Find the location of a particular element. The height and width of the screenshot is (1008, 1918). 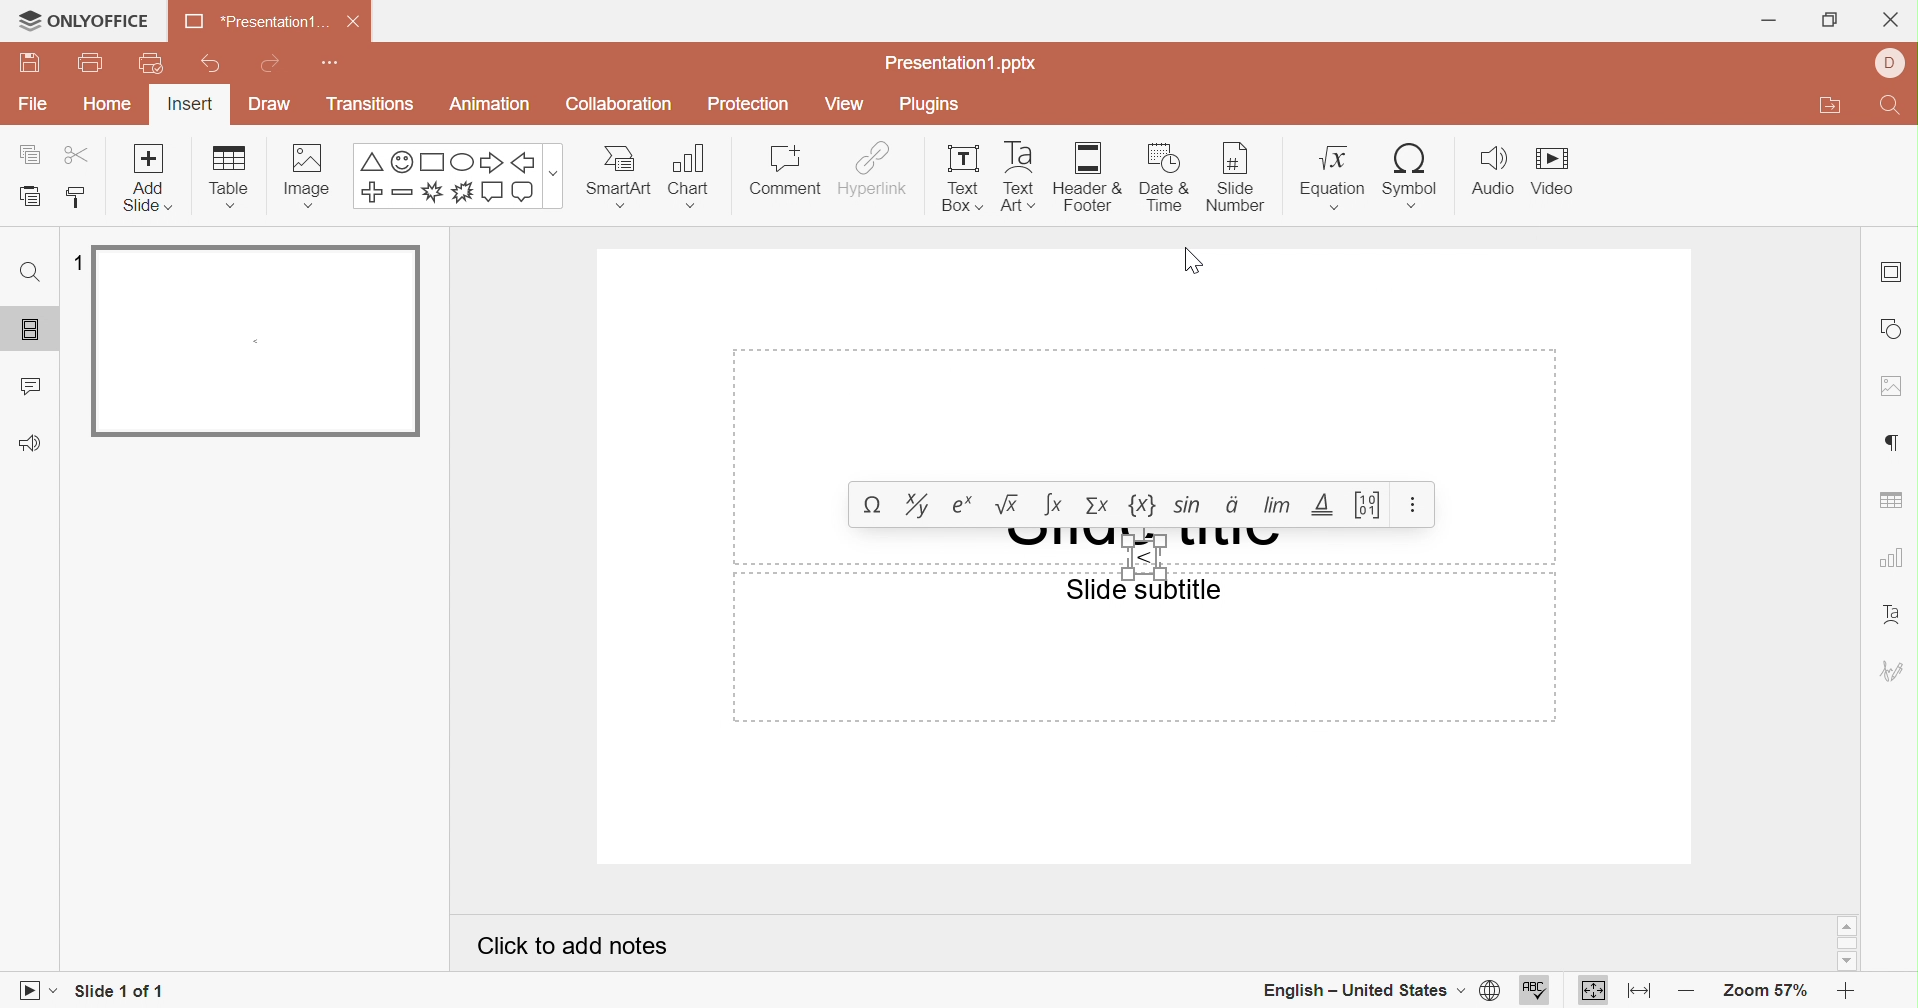

table settings is located at coordinates (1894, 502).